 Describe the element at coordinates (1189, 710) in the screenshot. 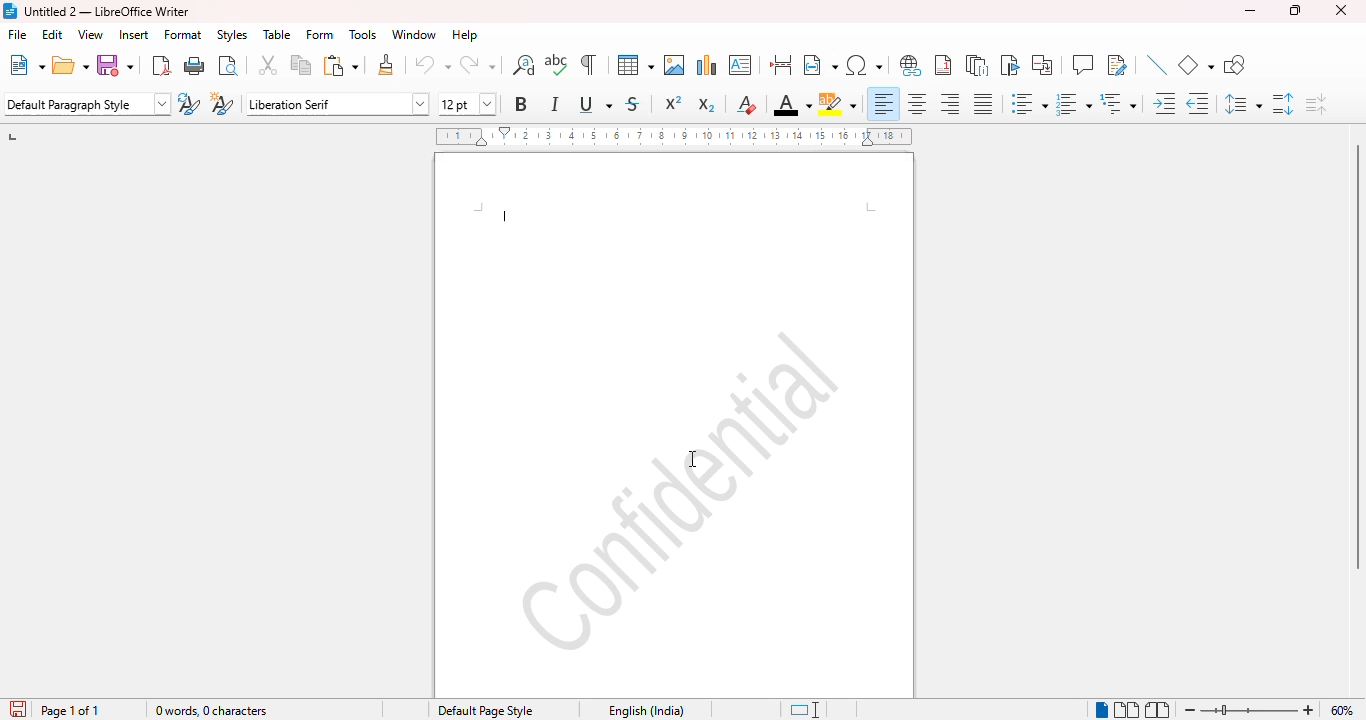

I see `zoom out` at that location.